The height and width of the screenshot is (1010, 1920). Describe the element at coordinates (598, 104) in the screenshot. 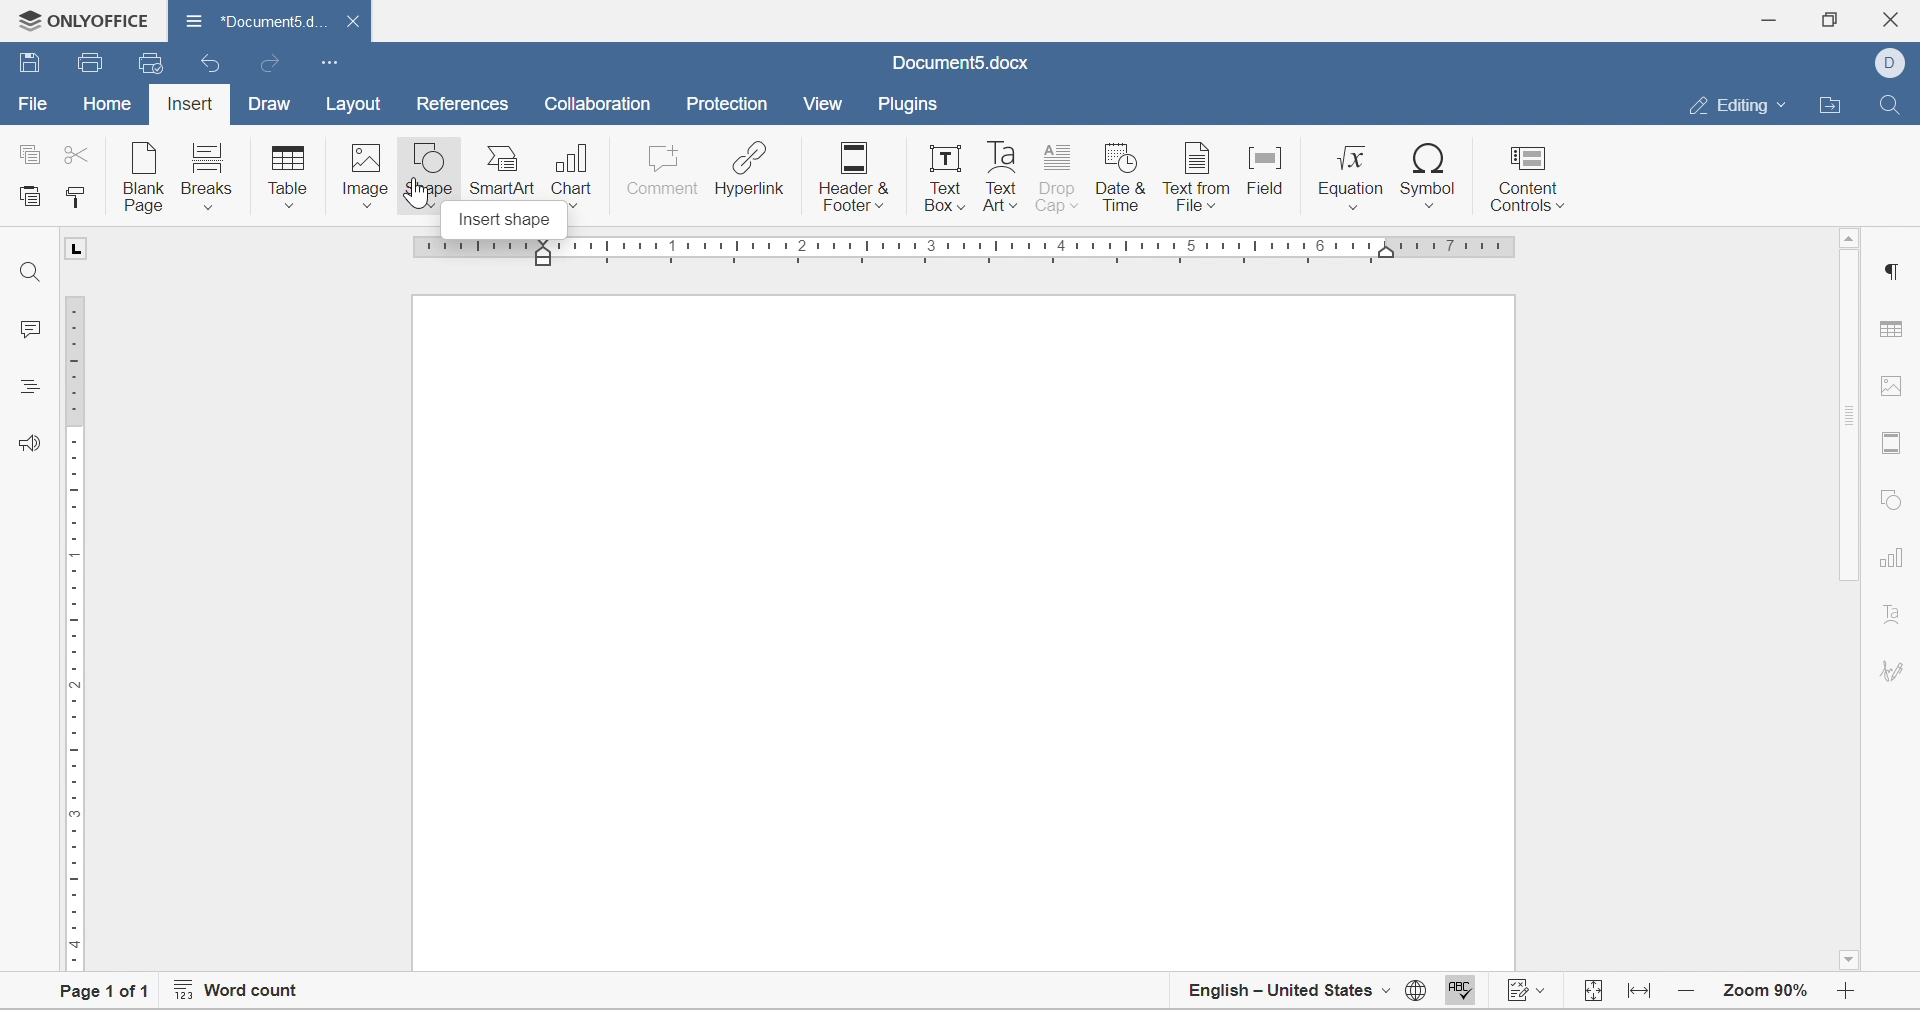

I see `collaboration` at that location.